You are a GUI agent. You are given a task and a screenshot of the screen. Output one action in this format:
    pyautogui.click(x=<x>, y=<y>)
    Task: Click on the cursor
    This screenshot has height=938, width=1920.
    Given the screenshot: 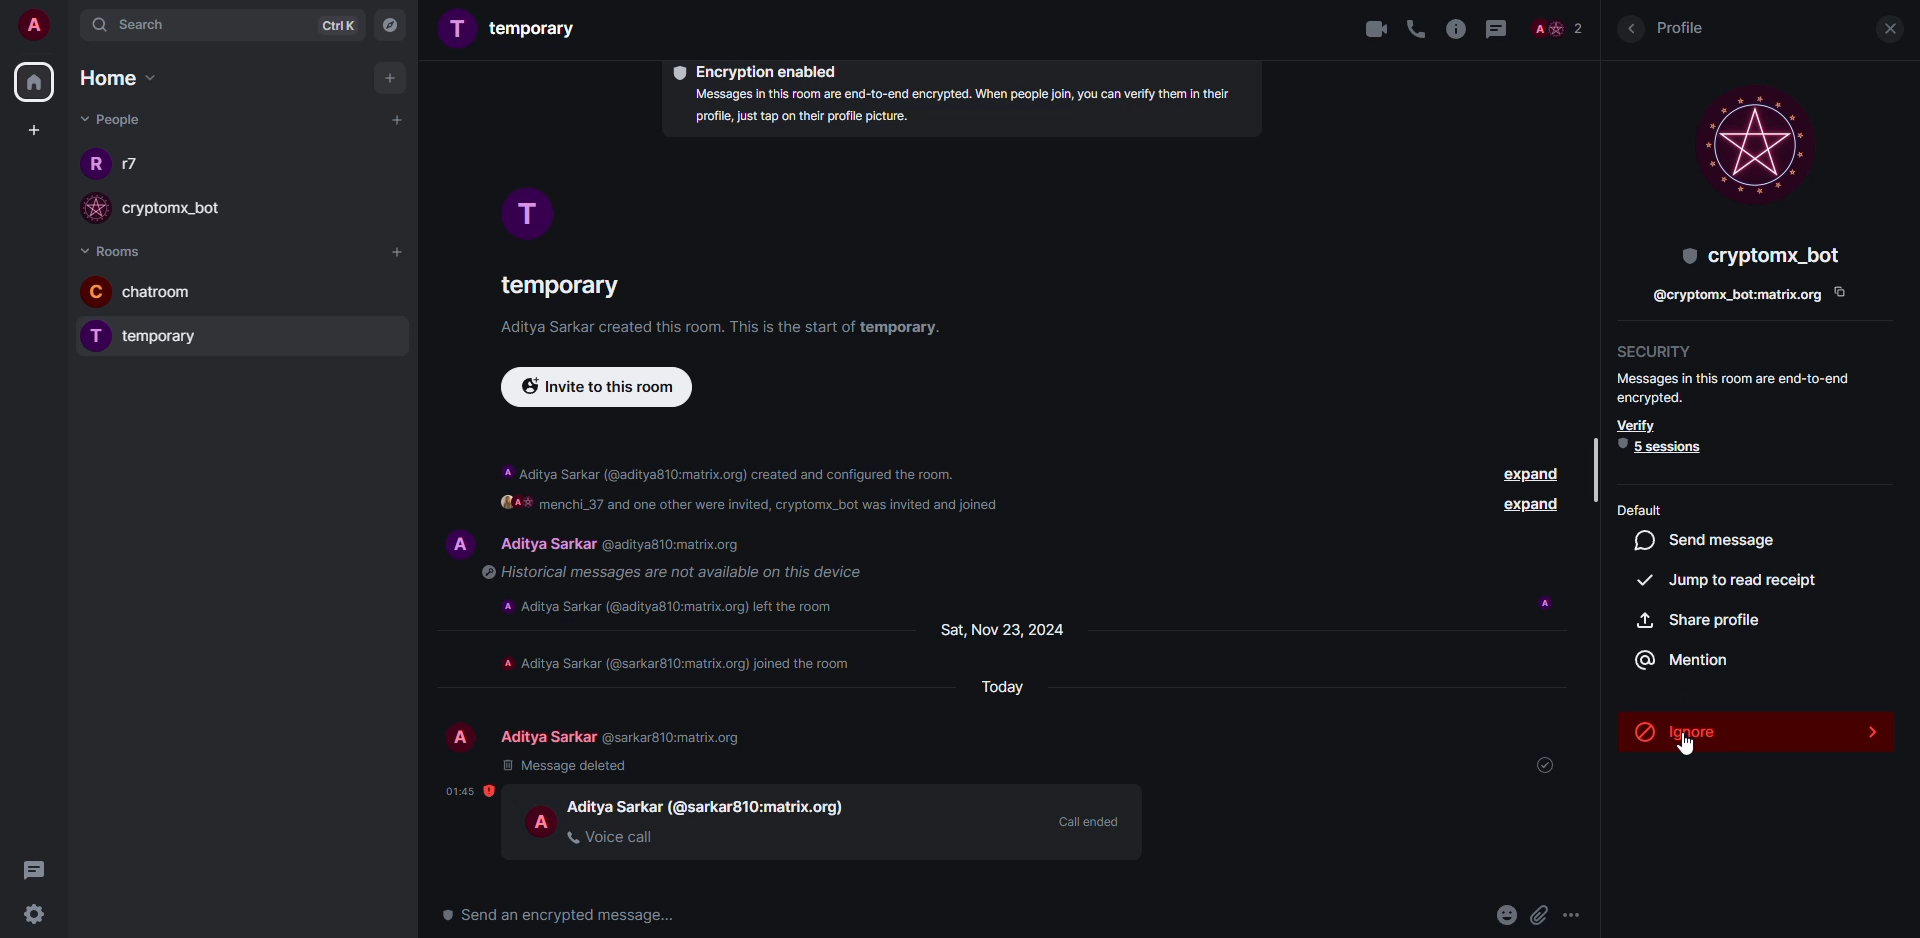 What is the action you would take?
    pyautogui.click(x=1685, y=746)
    